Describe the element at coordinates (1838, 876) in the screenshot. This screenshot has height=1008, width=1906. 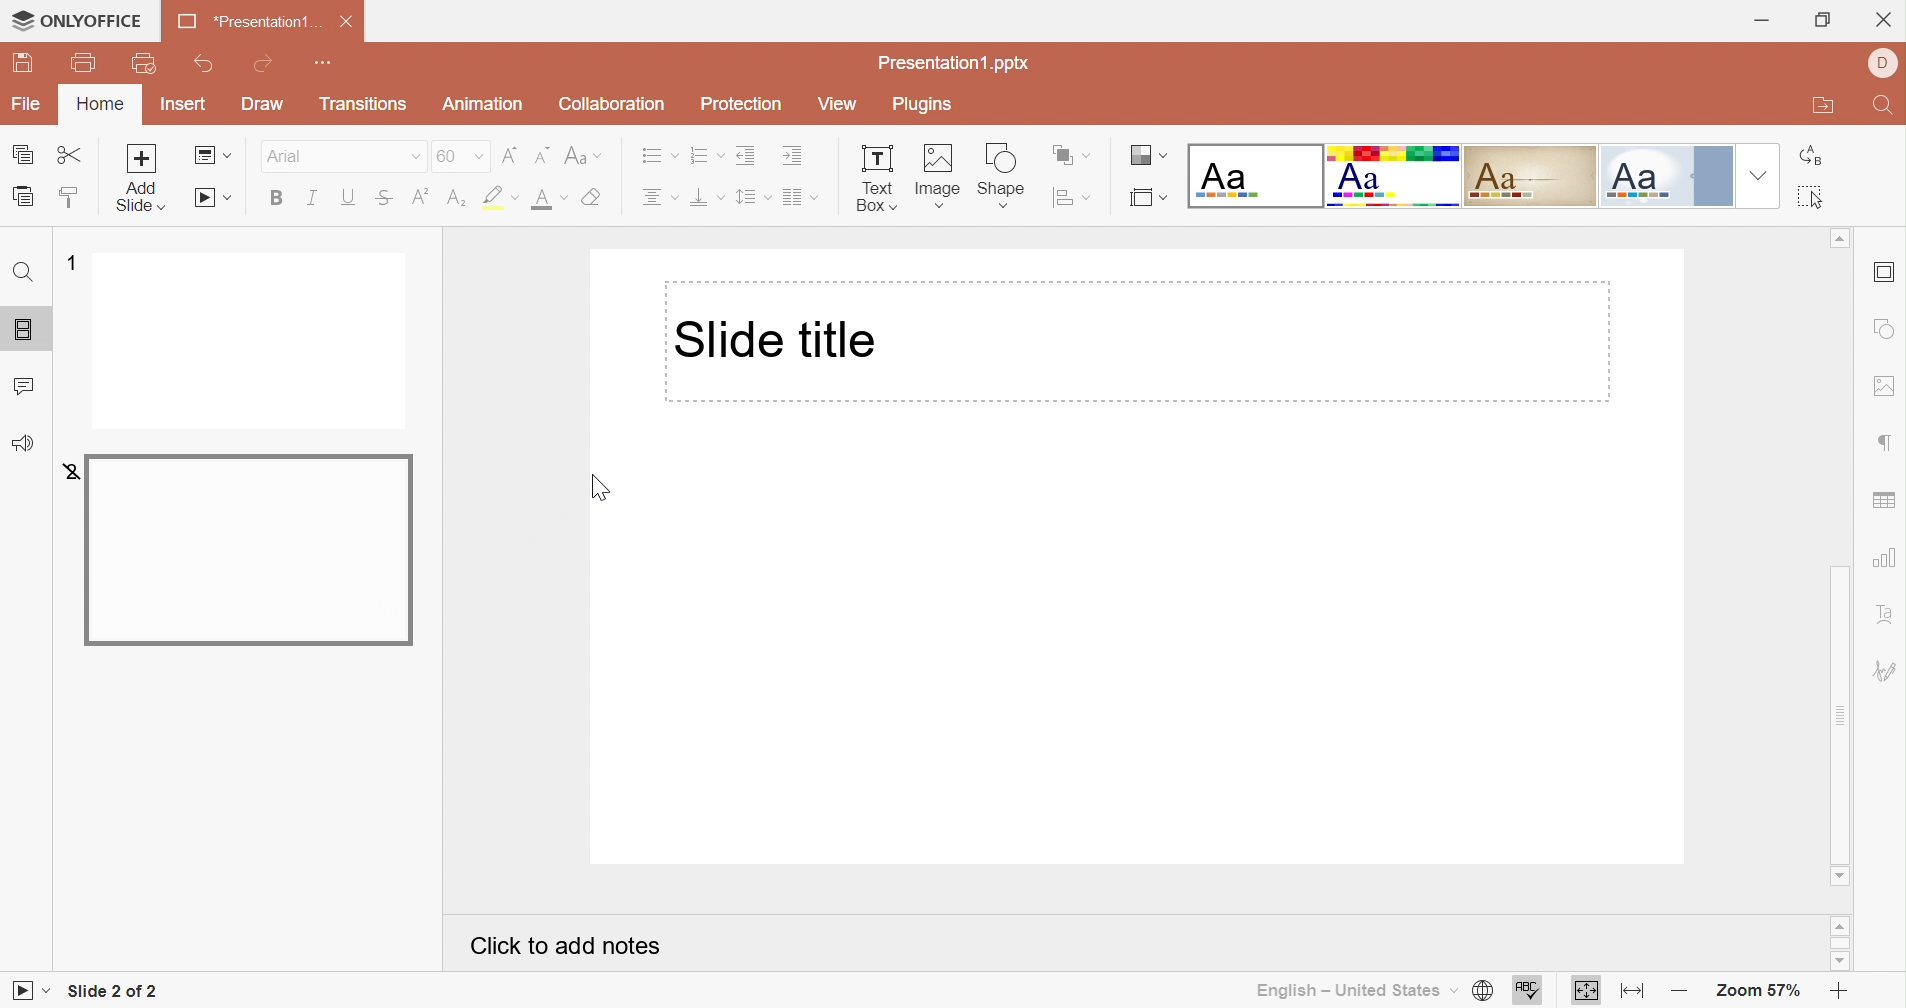
I see `Scroll Down` at that location.